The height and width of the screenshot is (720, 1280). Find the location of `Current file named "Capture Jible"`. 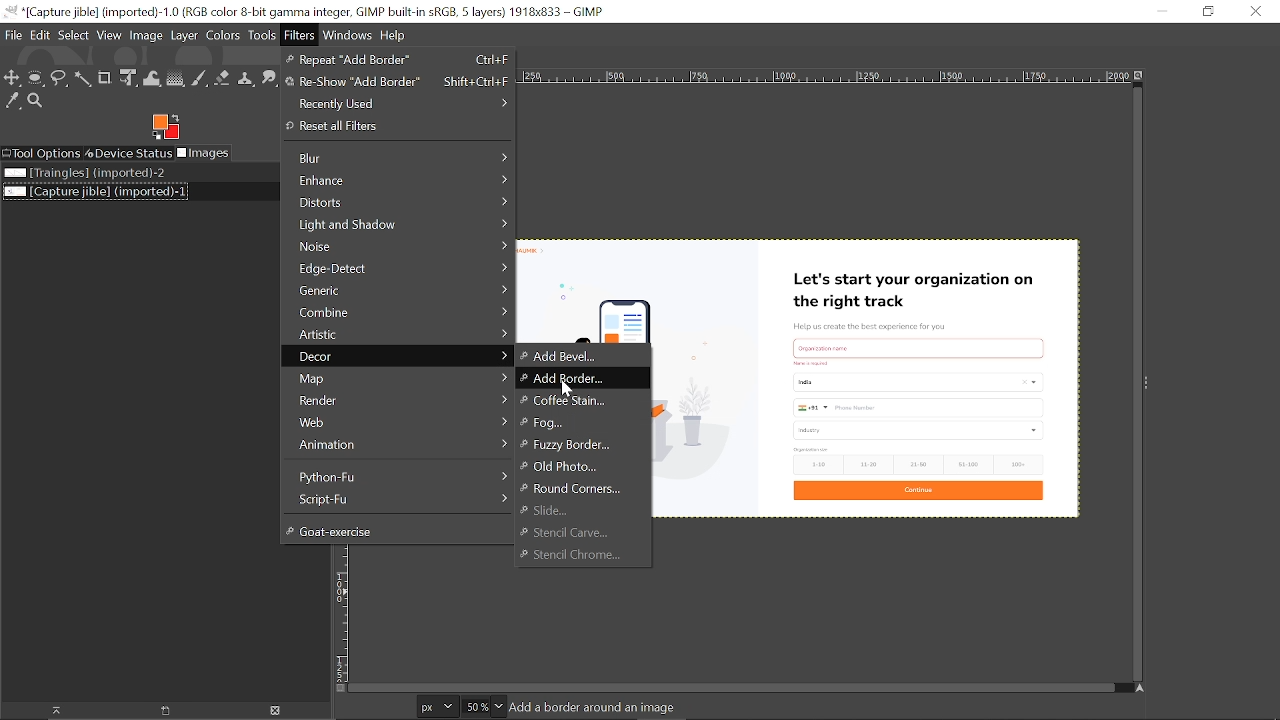

Current file named "Capture Jible" is located at coordinates (96, 191).